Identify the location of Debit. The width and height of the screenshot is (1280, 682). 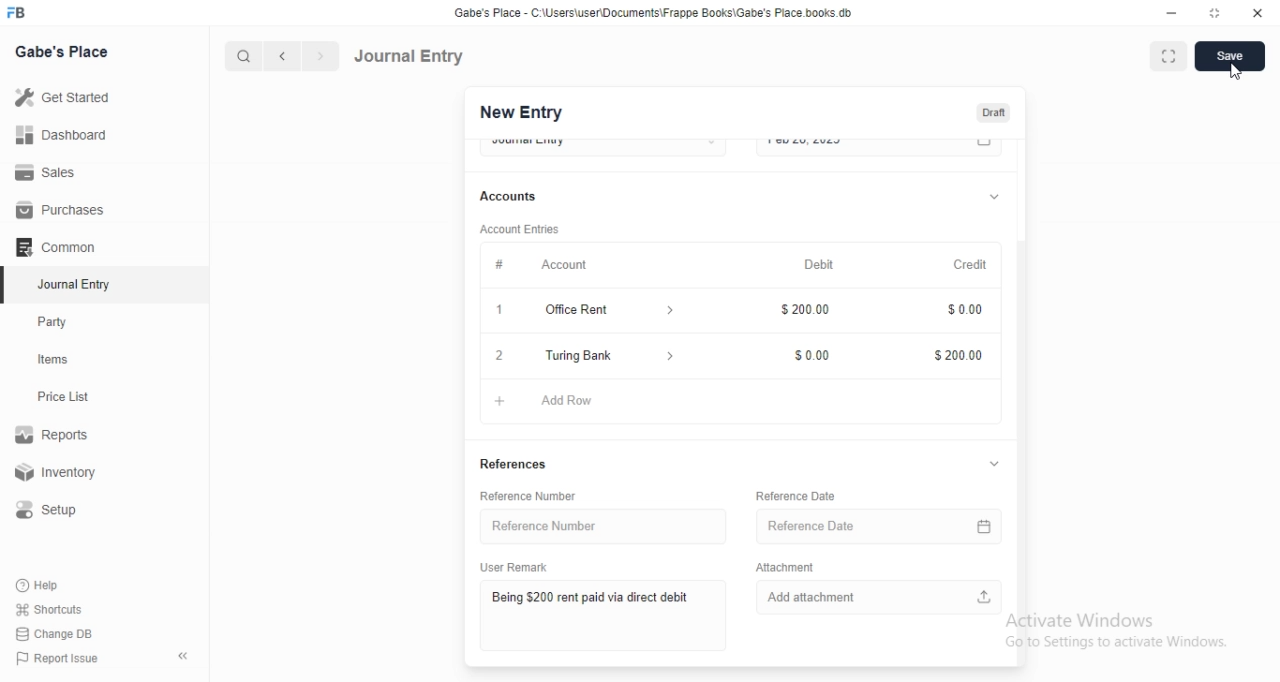
(821, 264).